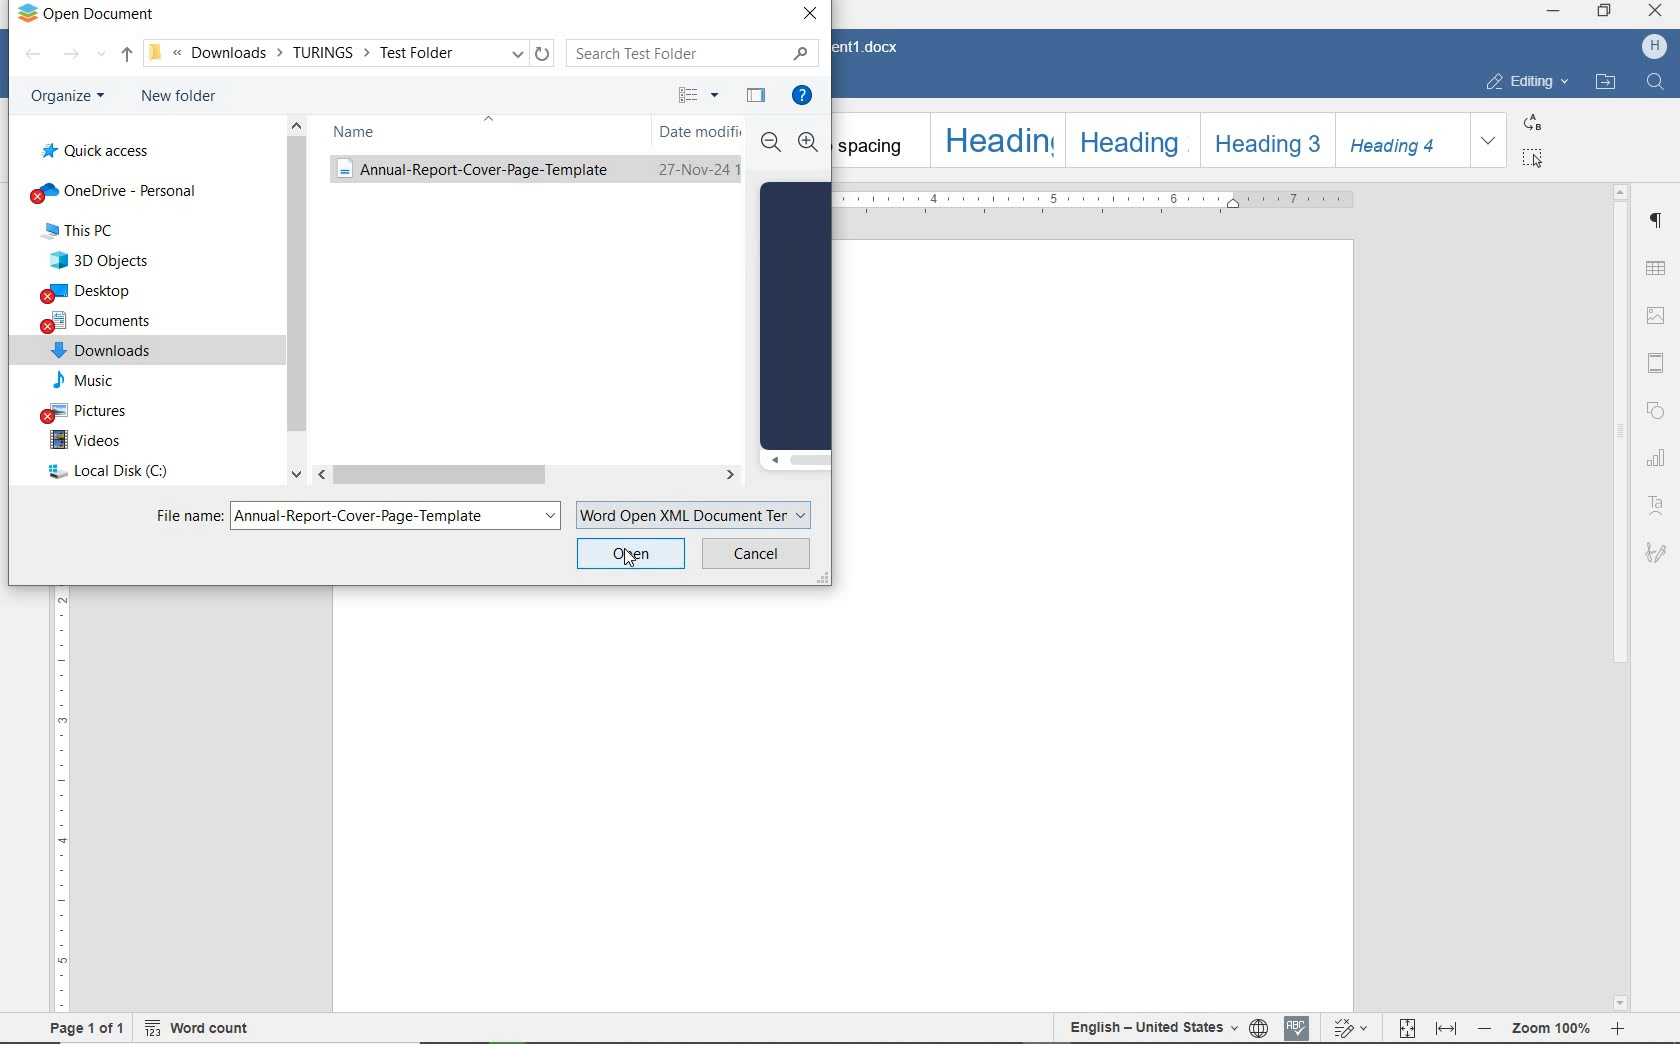  Describe the element at coordinates (754, 95) in the screenshot. I see `HIDE THE PREVIEW PANE` at that location.